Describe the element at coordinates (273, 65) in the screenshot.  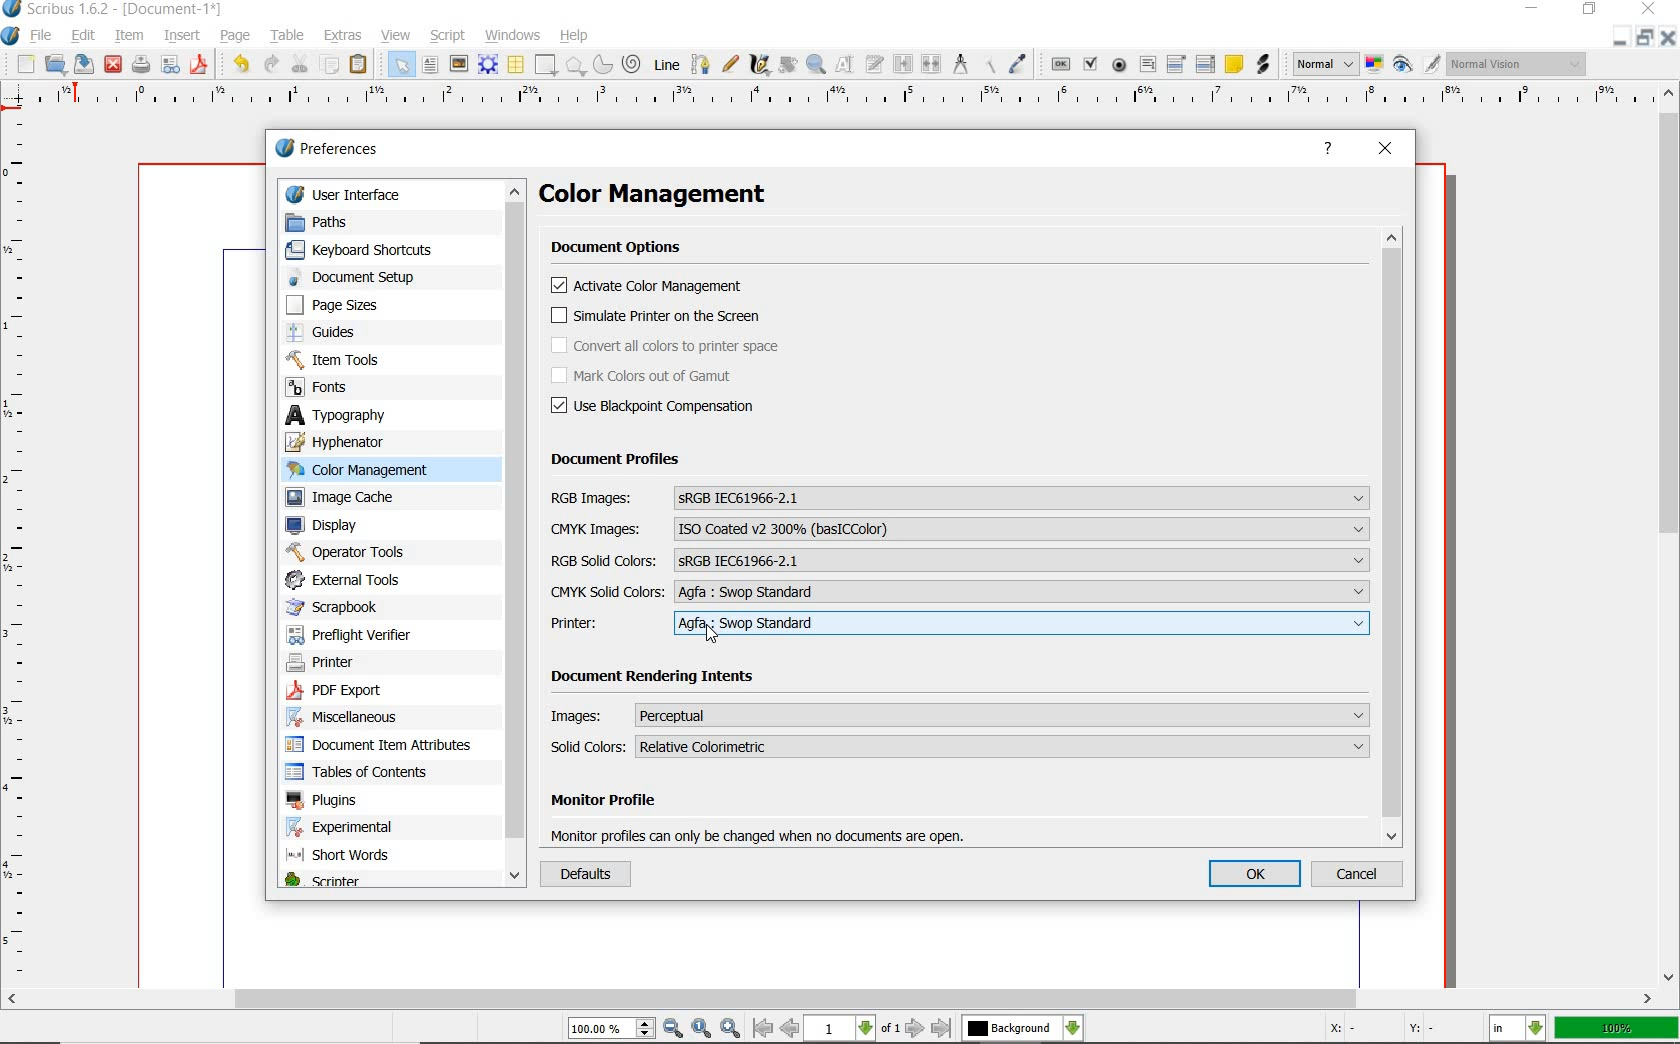
I see `redo` at that location.